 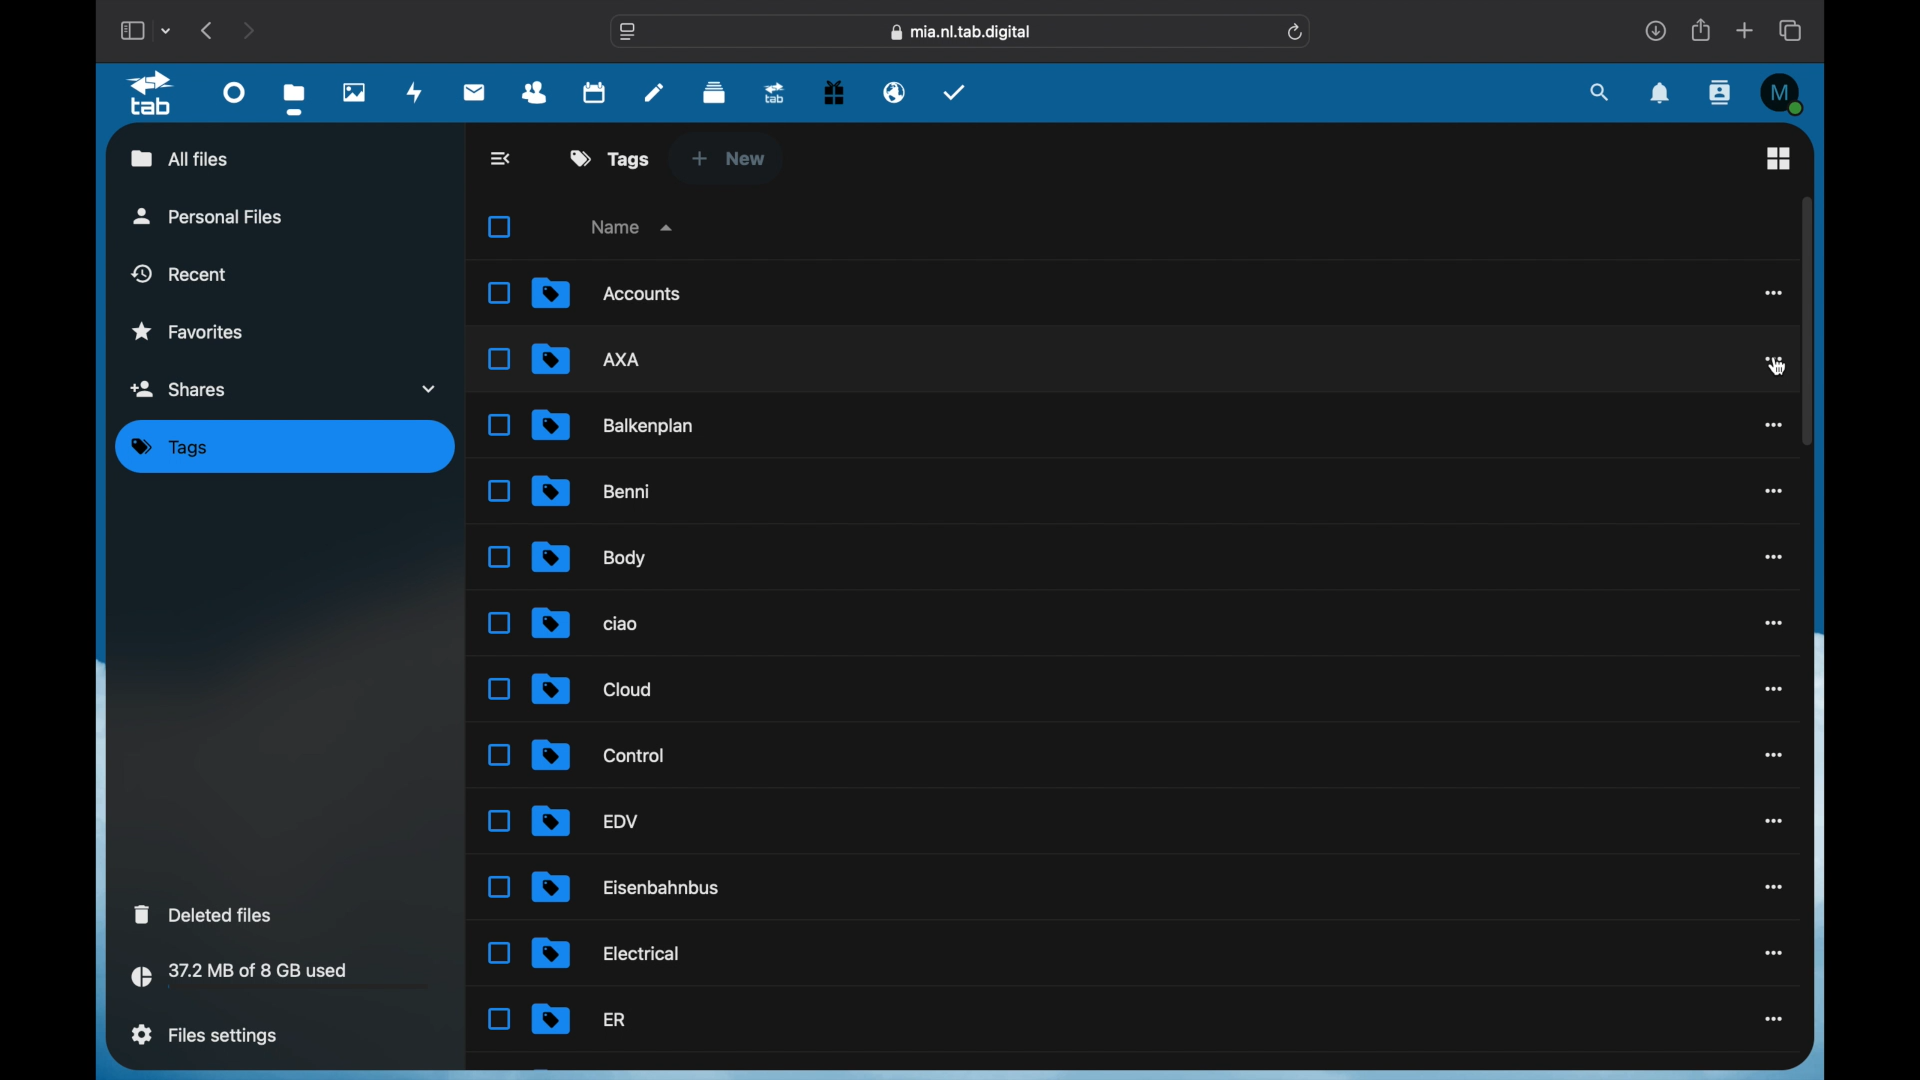 I want to click on contacts, so click(x=535, y=93).